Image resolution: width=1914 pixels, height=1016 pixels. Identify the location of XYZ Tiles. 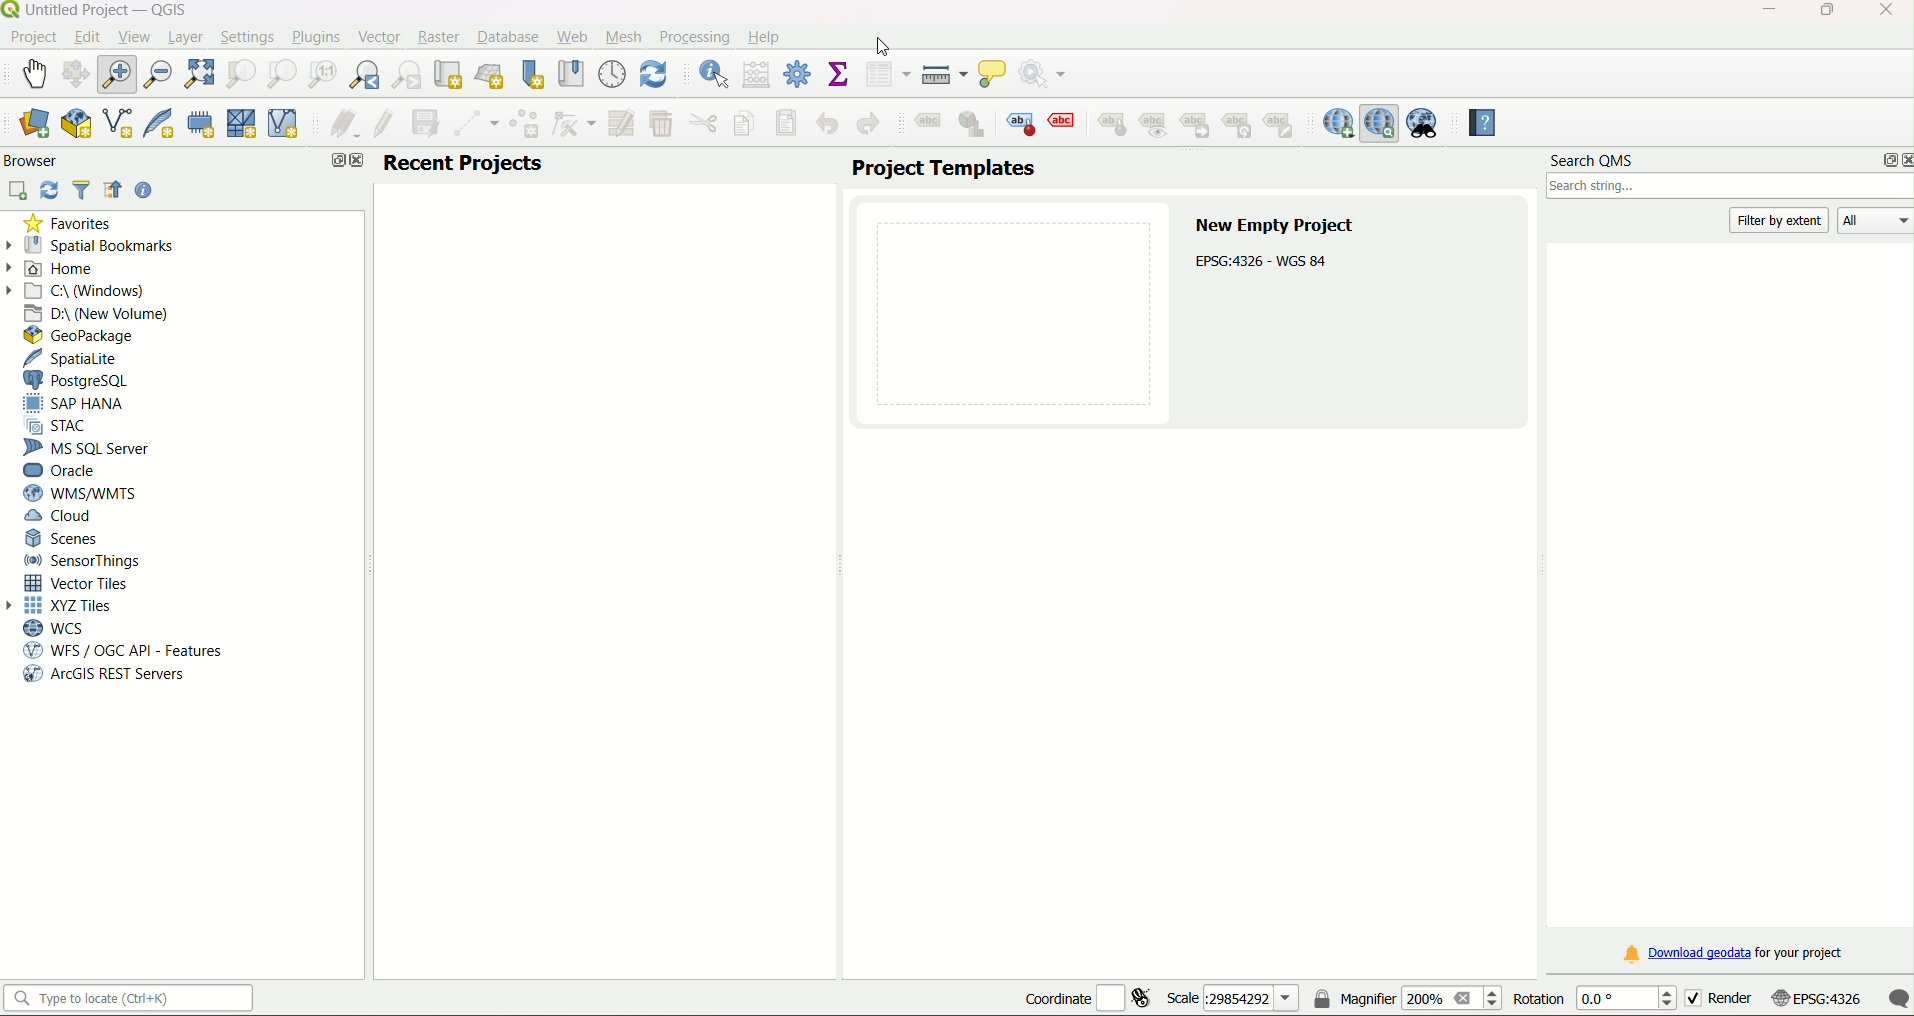
(74, 607).